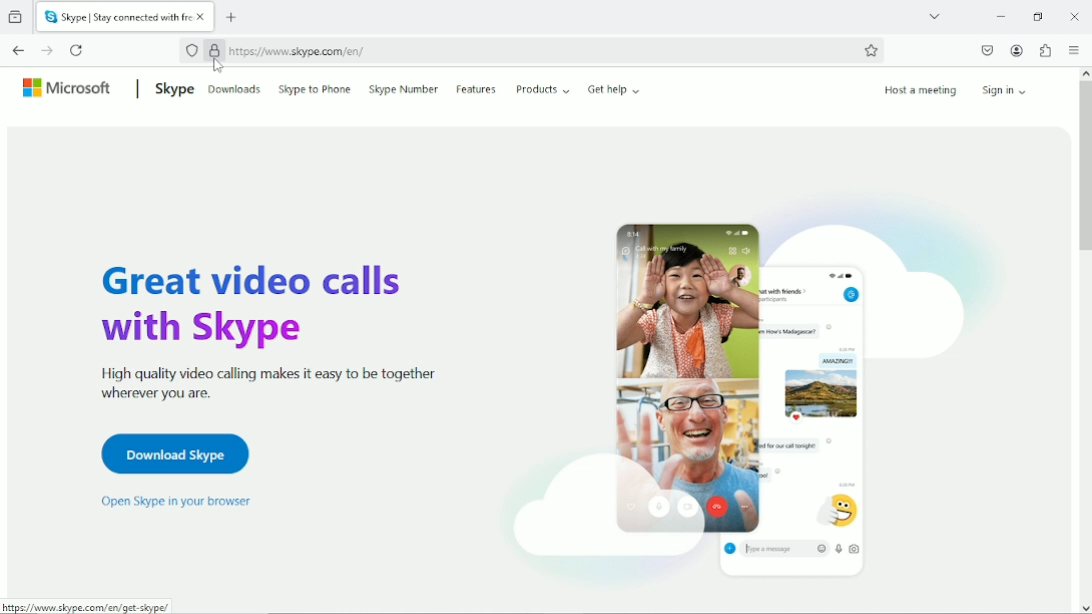  What do you see at coordinates (219, 67) in the screenshot?
I see `Cursor` at bounding box center [219, 67].